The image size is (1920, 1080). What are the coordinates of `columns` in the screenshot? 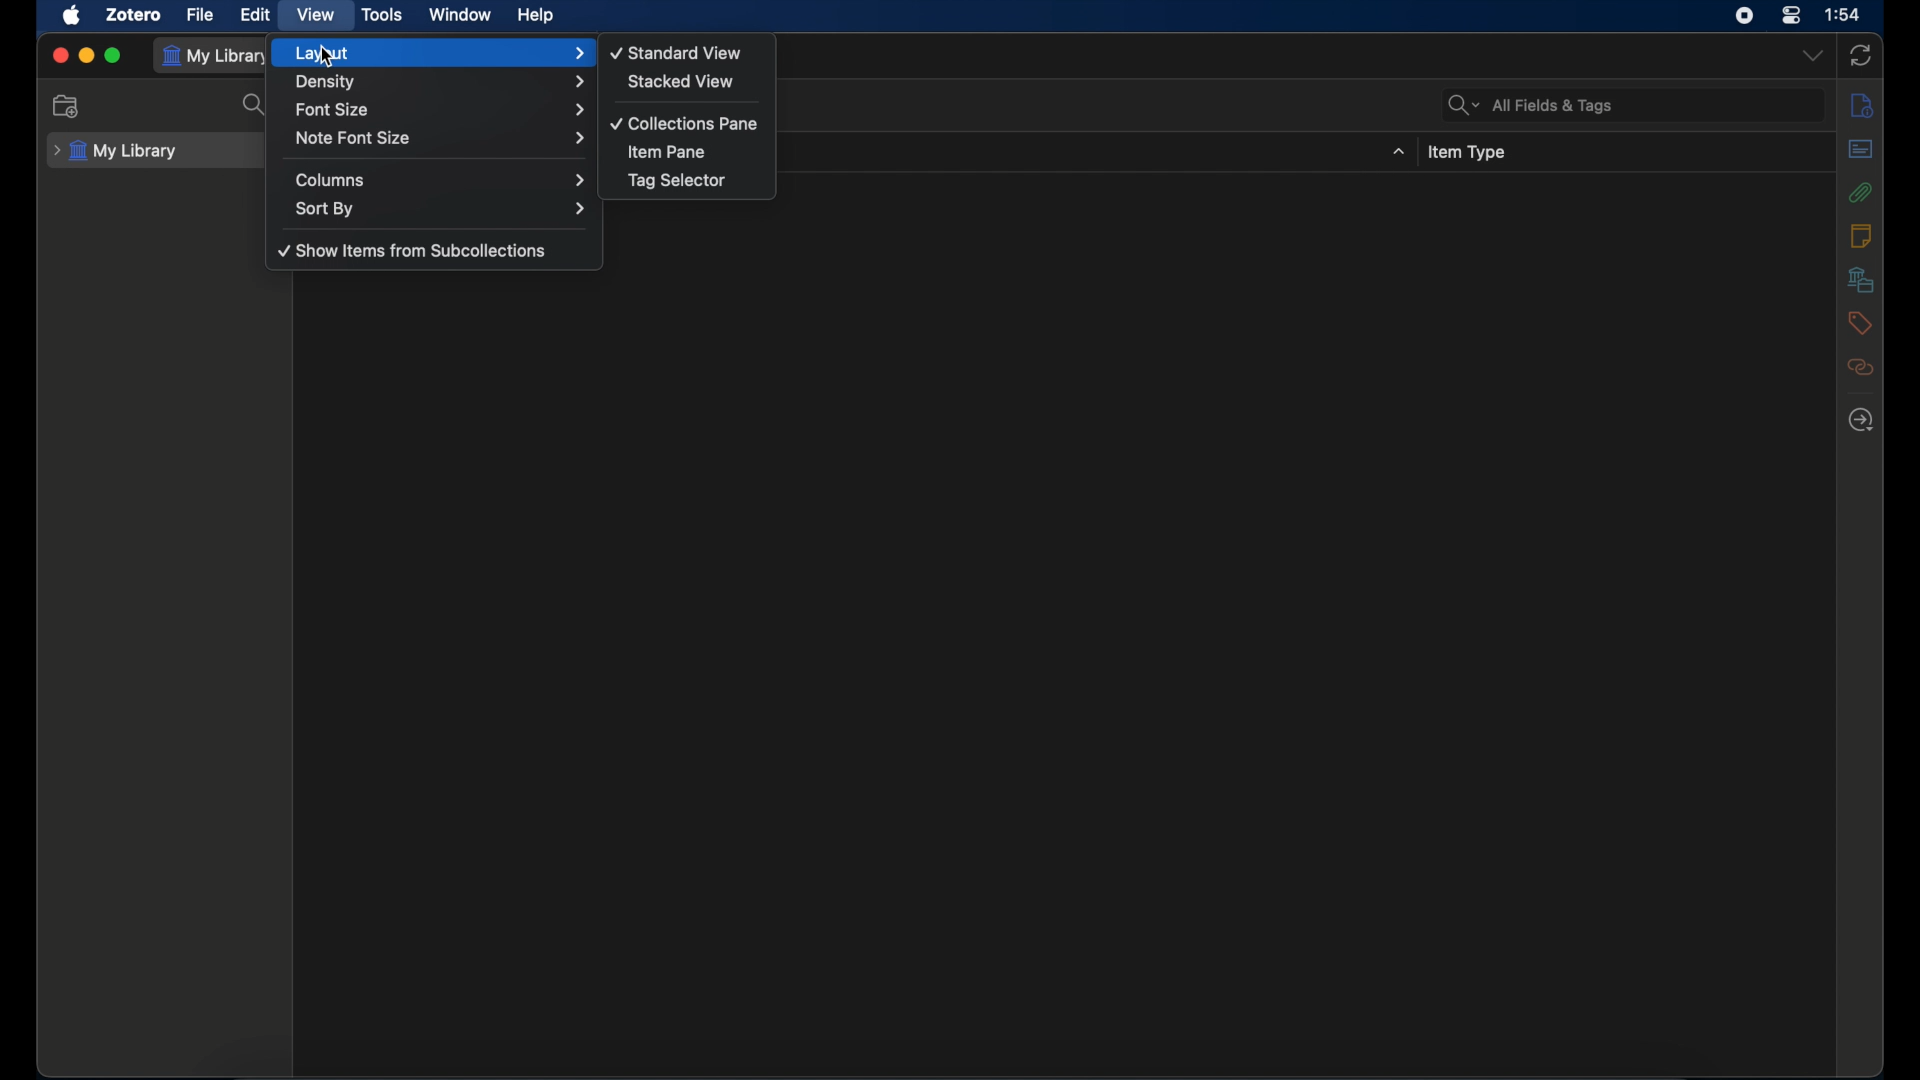 It's located at (443, 180).